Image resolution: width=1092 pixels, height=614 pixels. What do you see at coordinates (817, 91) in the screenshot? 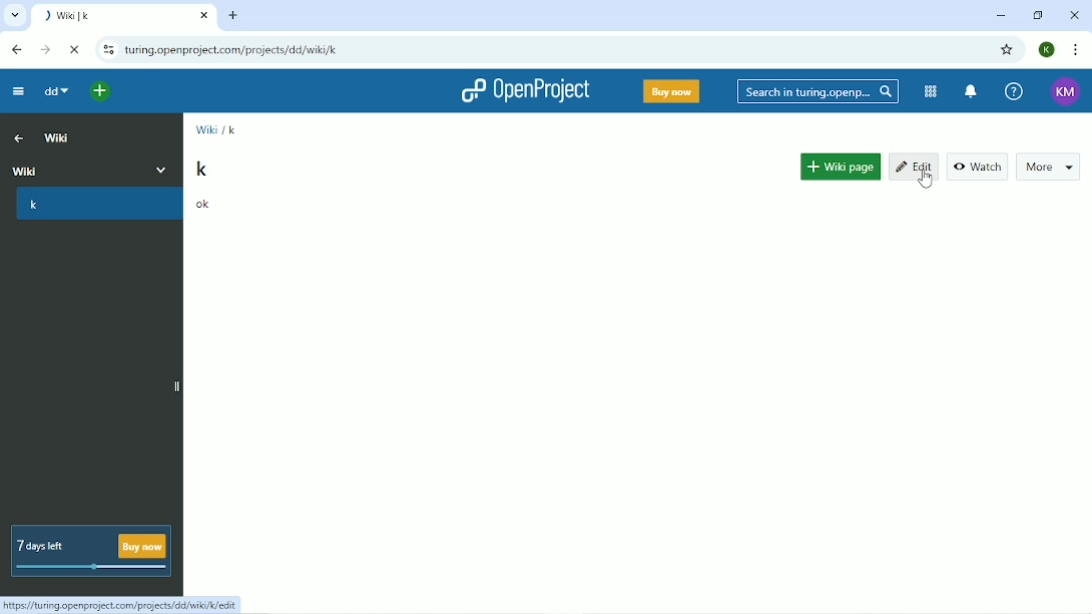
I see `Search` at bounding box center [817, 91].